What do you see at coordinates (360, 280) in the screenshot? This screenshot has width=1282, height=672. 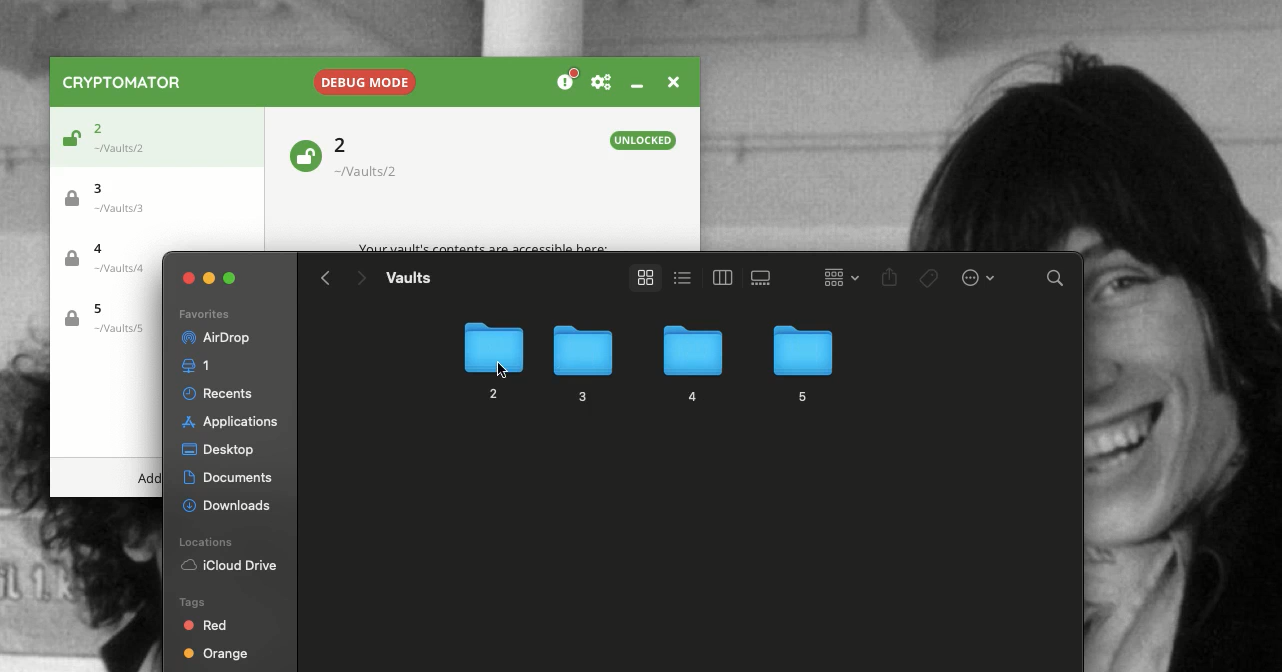 I see `Forward` at bounding box center [360, 280].